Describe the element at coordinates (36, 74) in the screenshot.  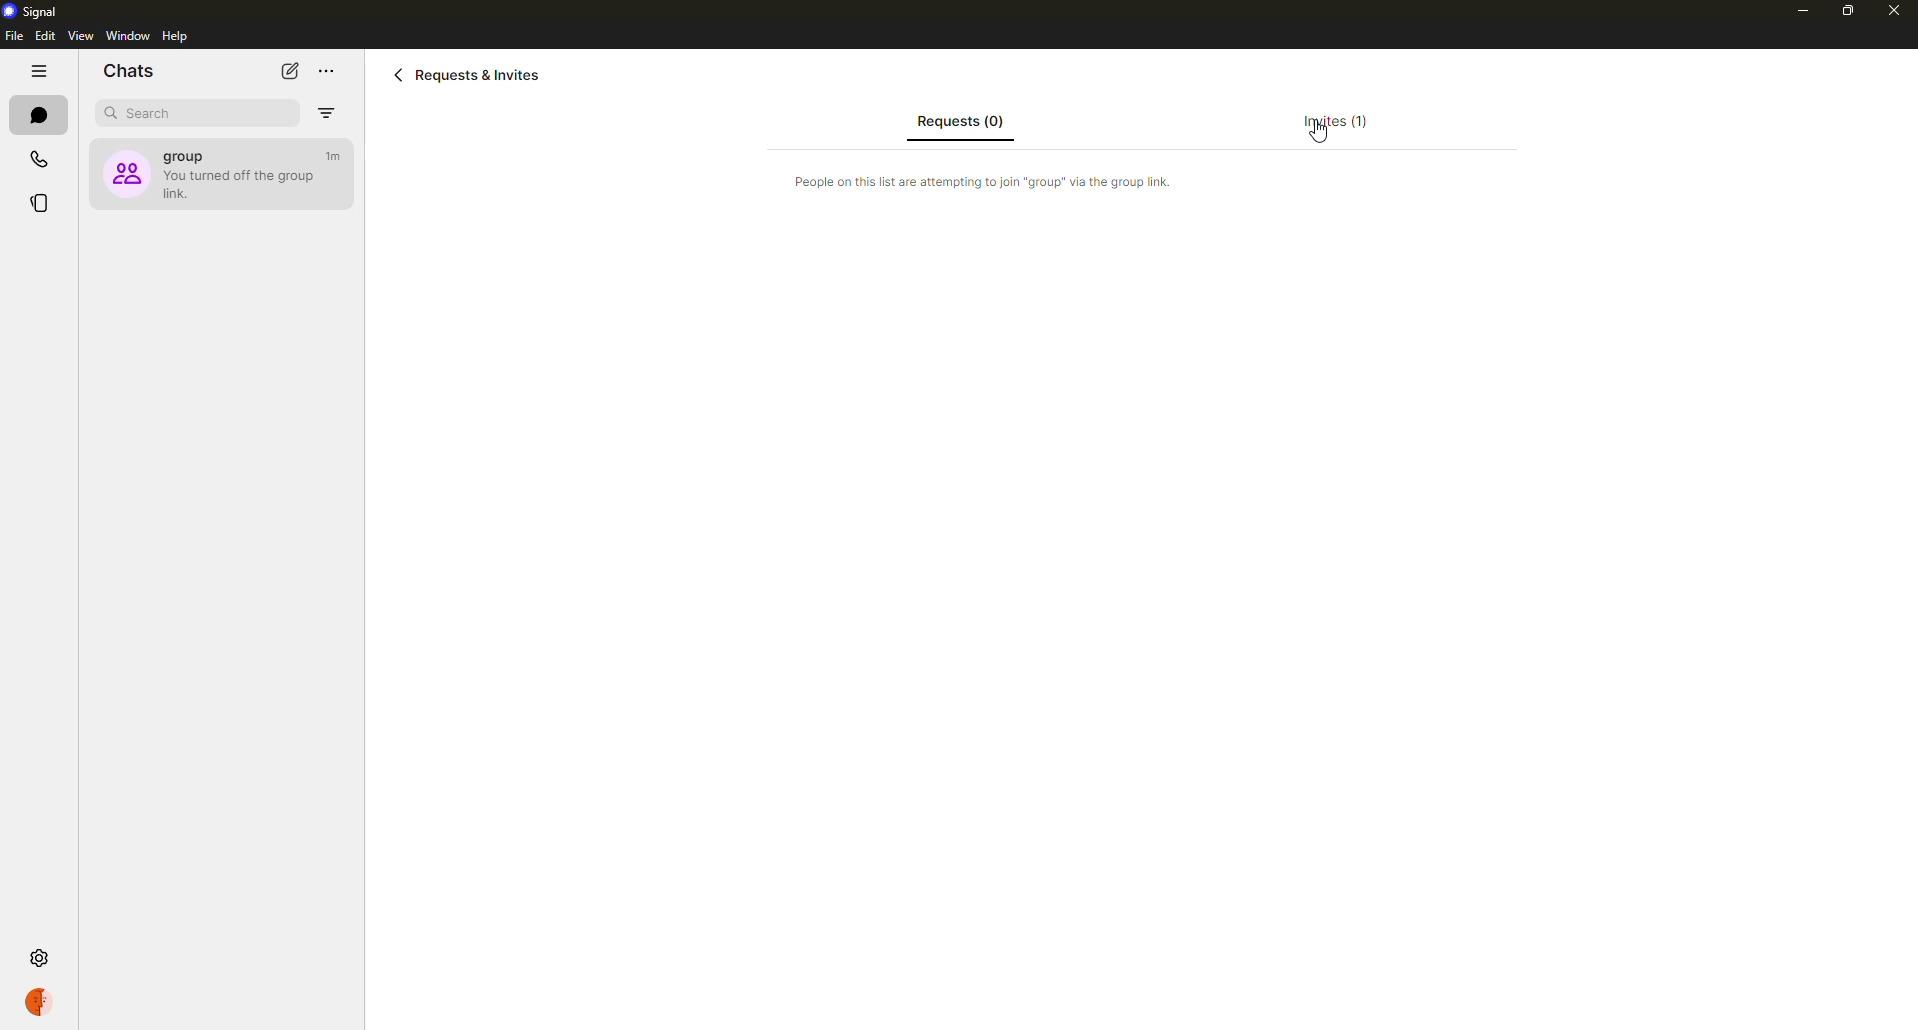
I see `hide tabs` at that location.